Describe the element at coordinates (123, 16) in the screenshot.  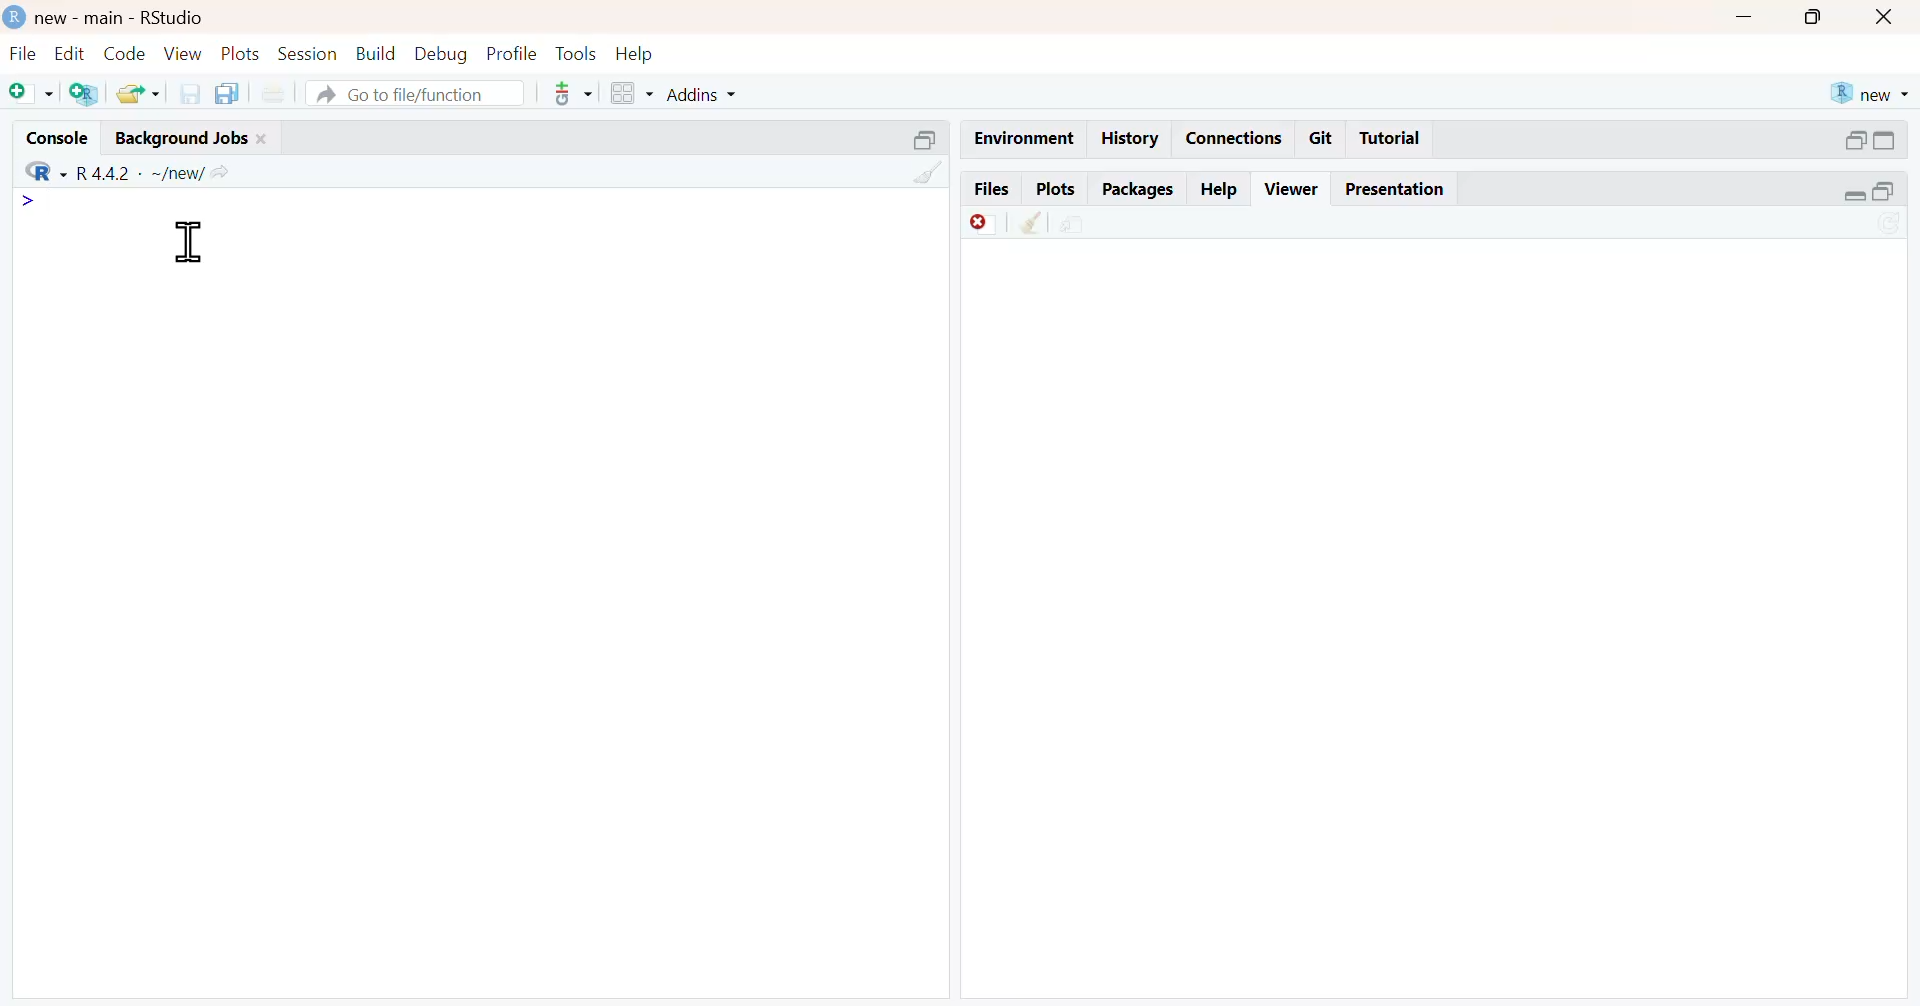
I see `new-main-RStudio` at that location.